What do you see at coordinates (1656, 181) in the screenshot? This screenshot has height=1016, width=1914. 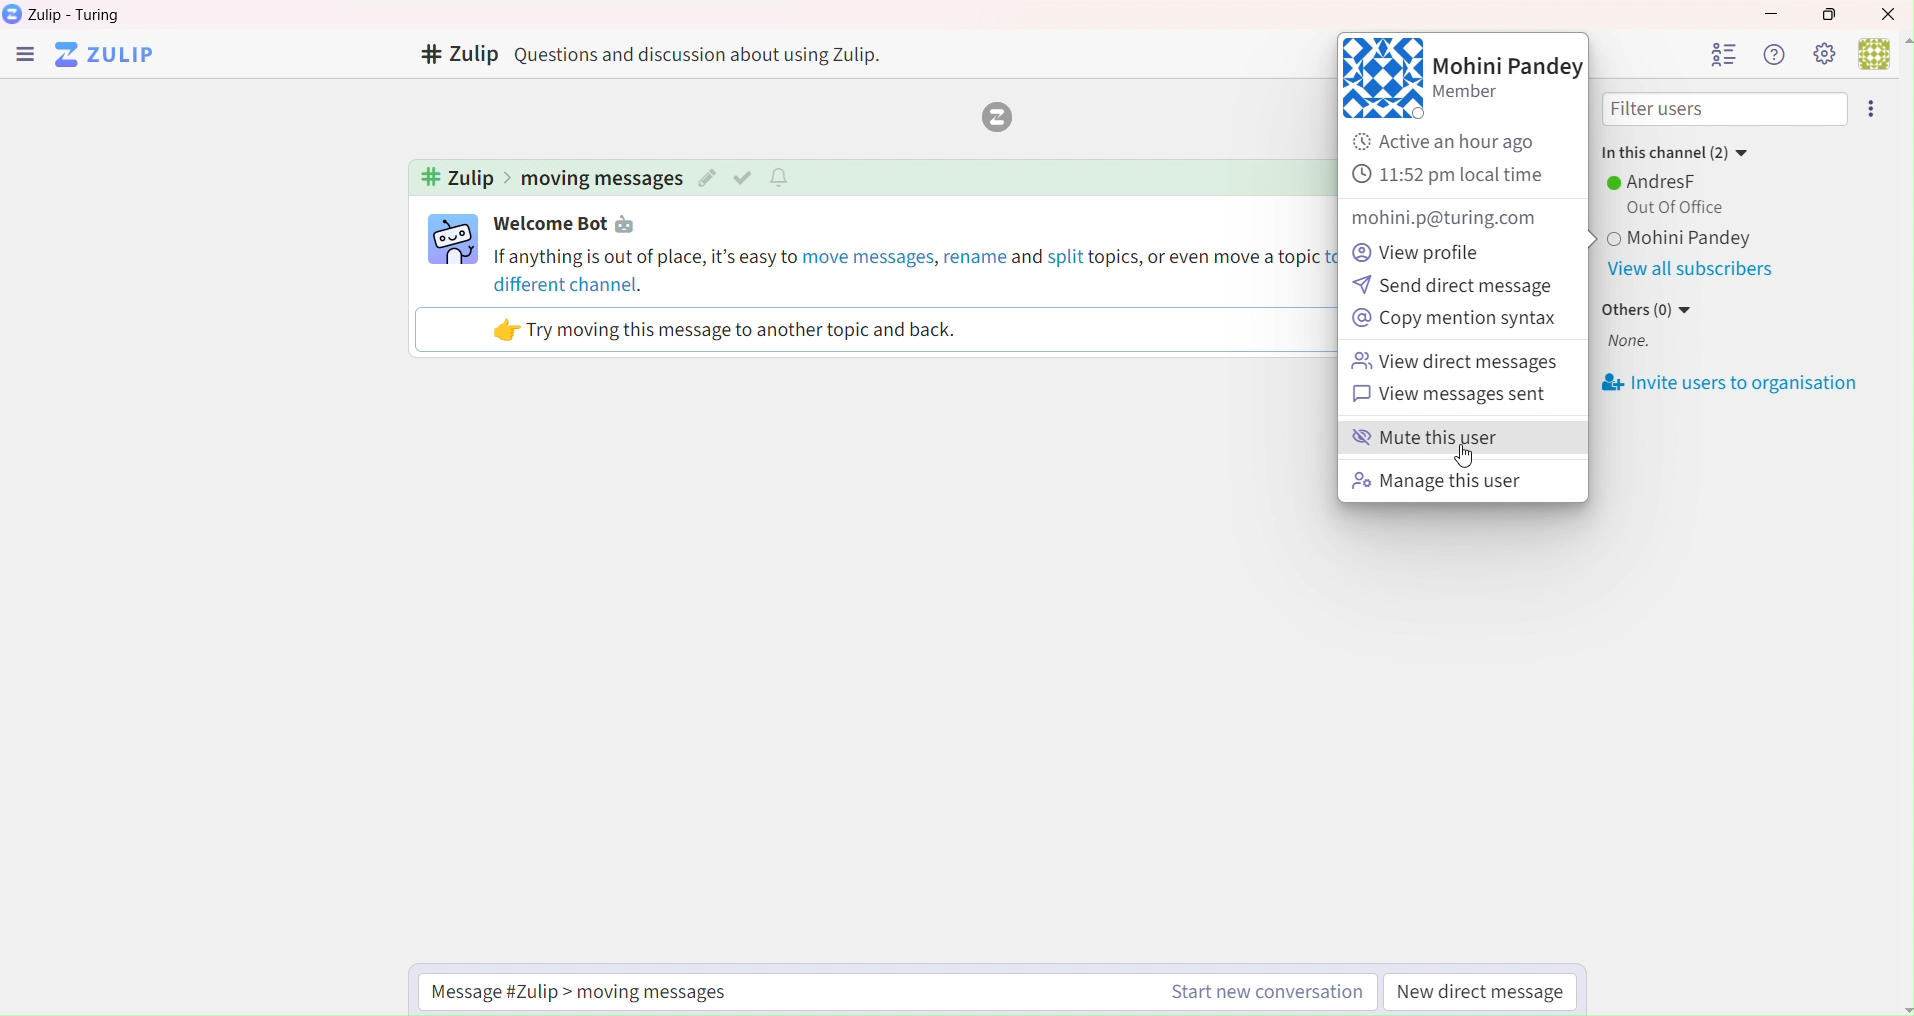 I see `AndresF` at bounding box center [1656, 181].